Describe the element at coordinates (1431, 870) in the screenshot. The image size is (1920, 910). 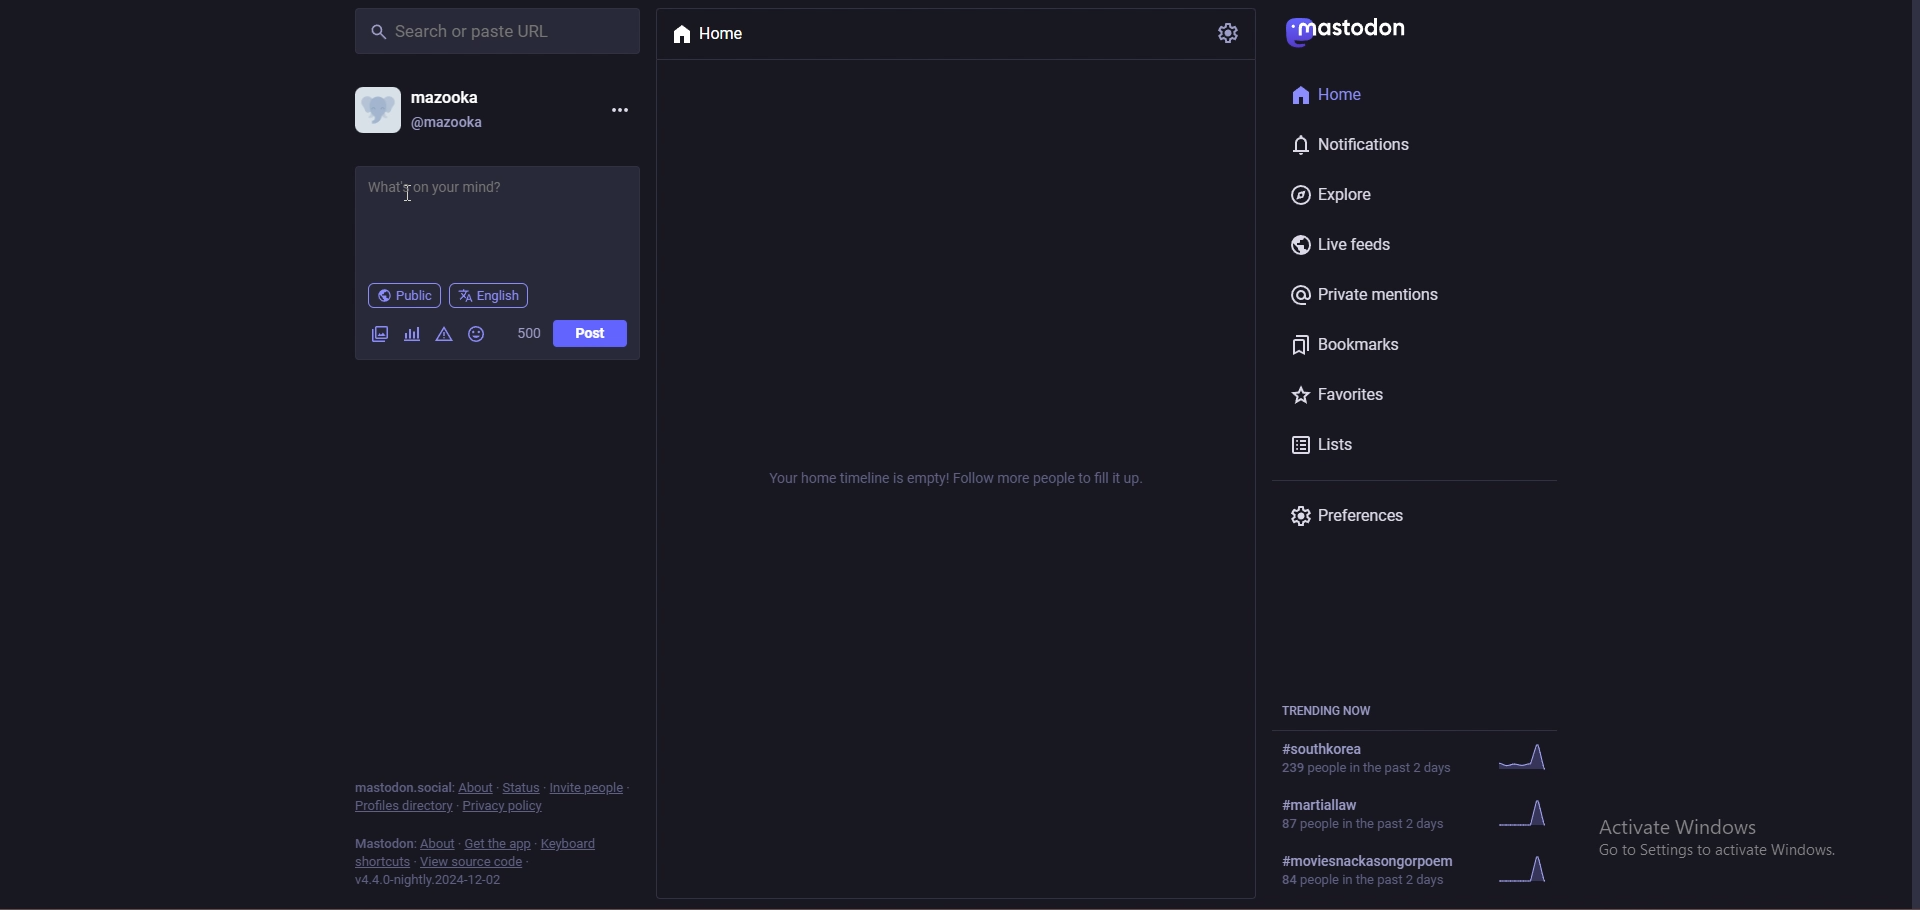
I see `trend` at that location.